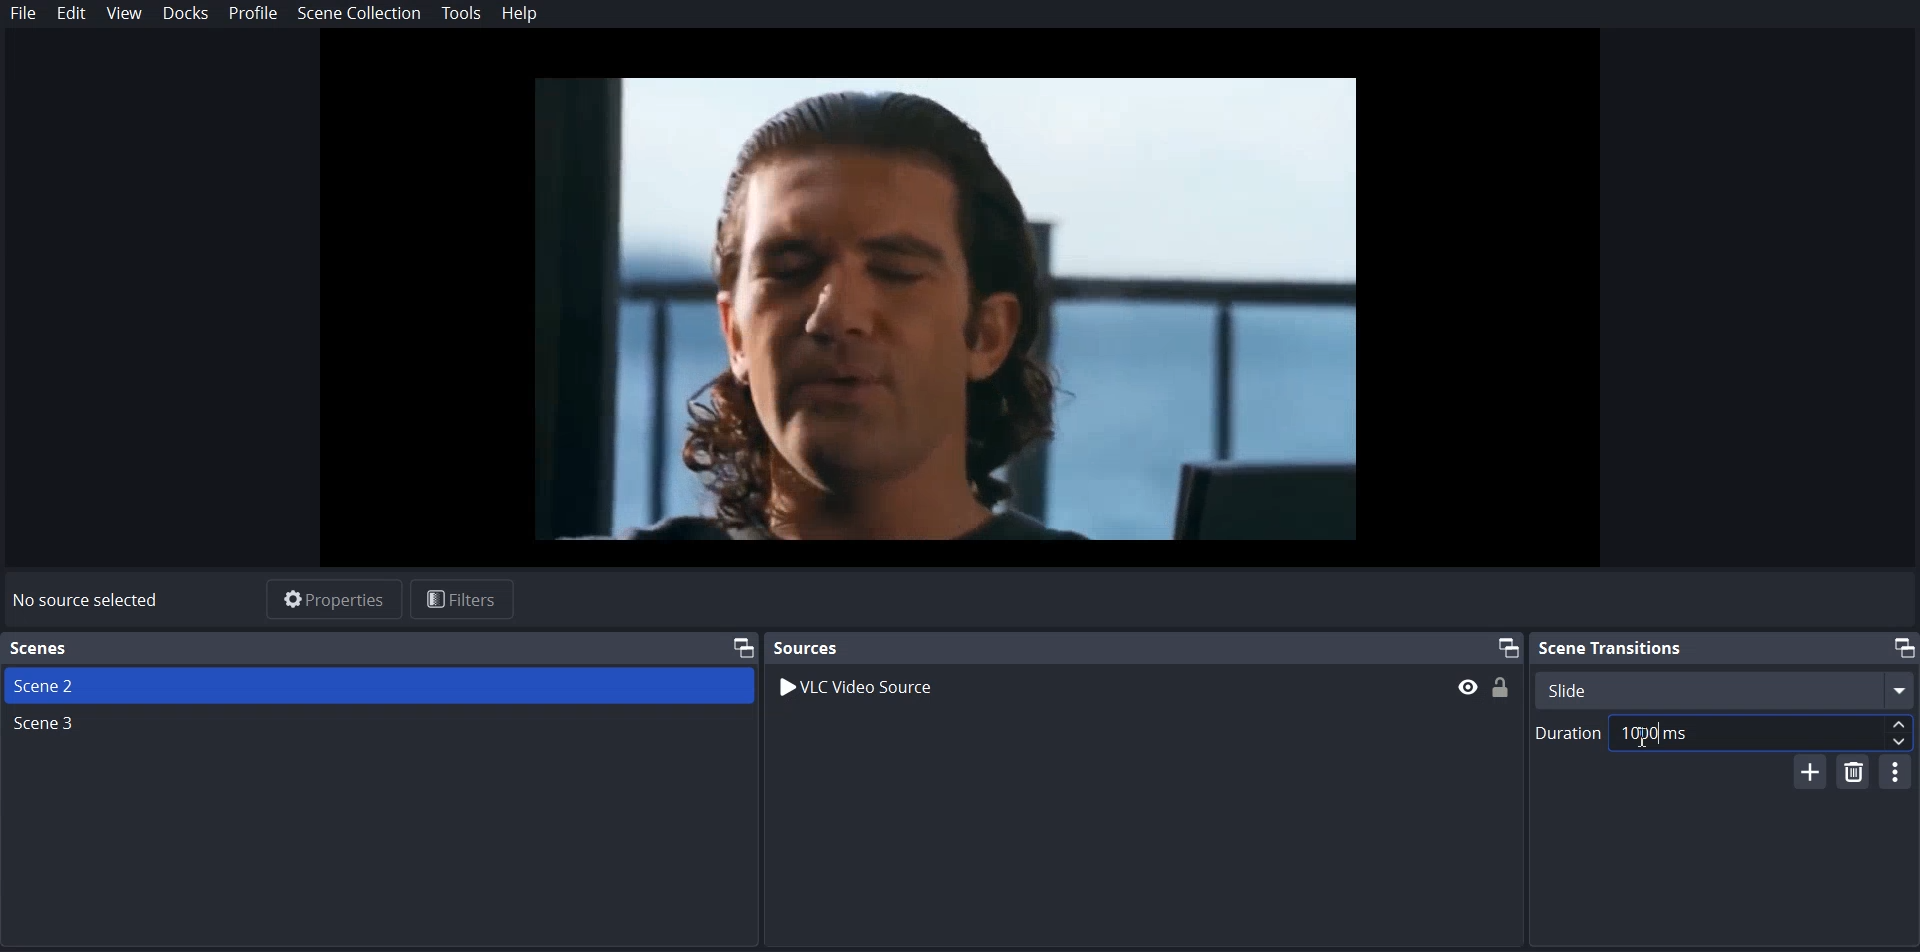  What do you see at coordinates (123, 14) in the screenshot?
I see `View` at bounding box center [123, 14].